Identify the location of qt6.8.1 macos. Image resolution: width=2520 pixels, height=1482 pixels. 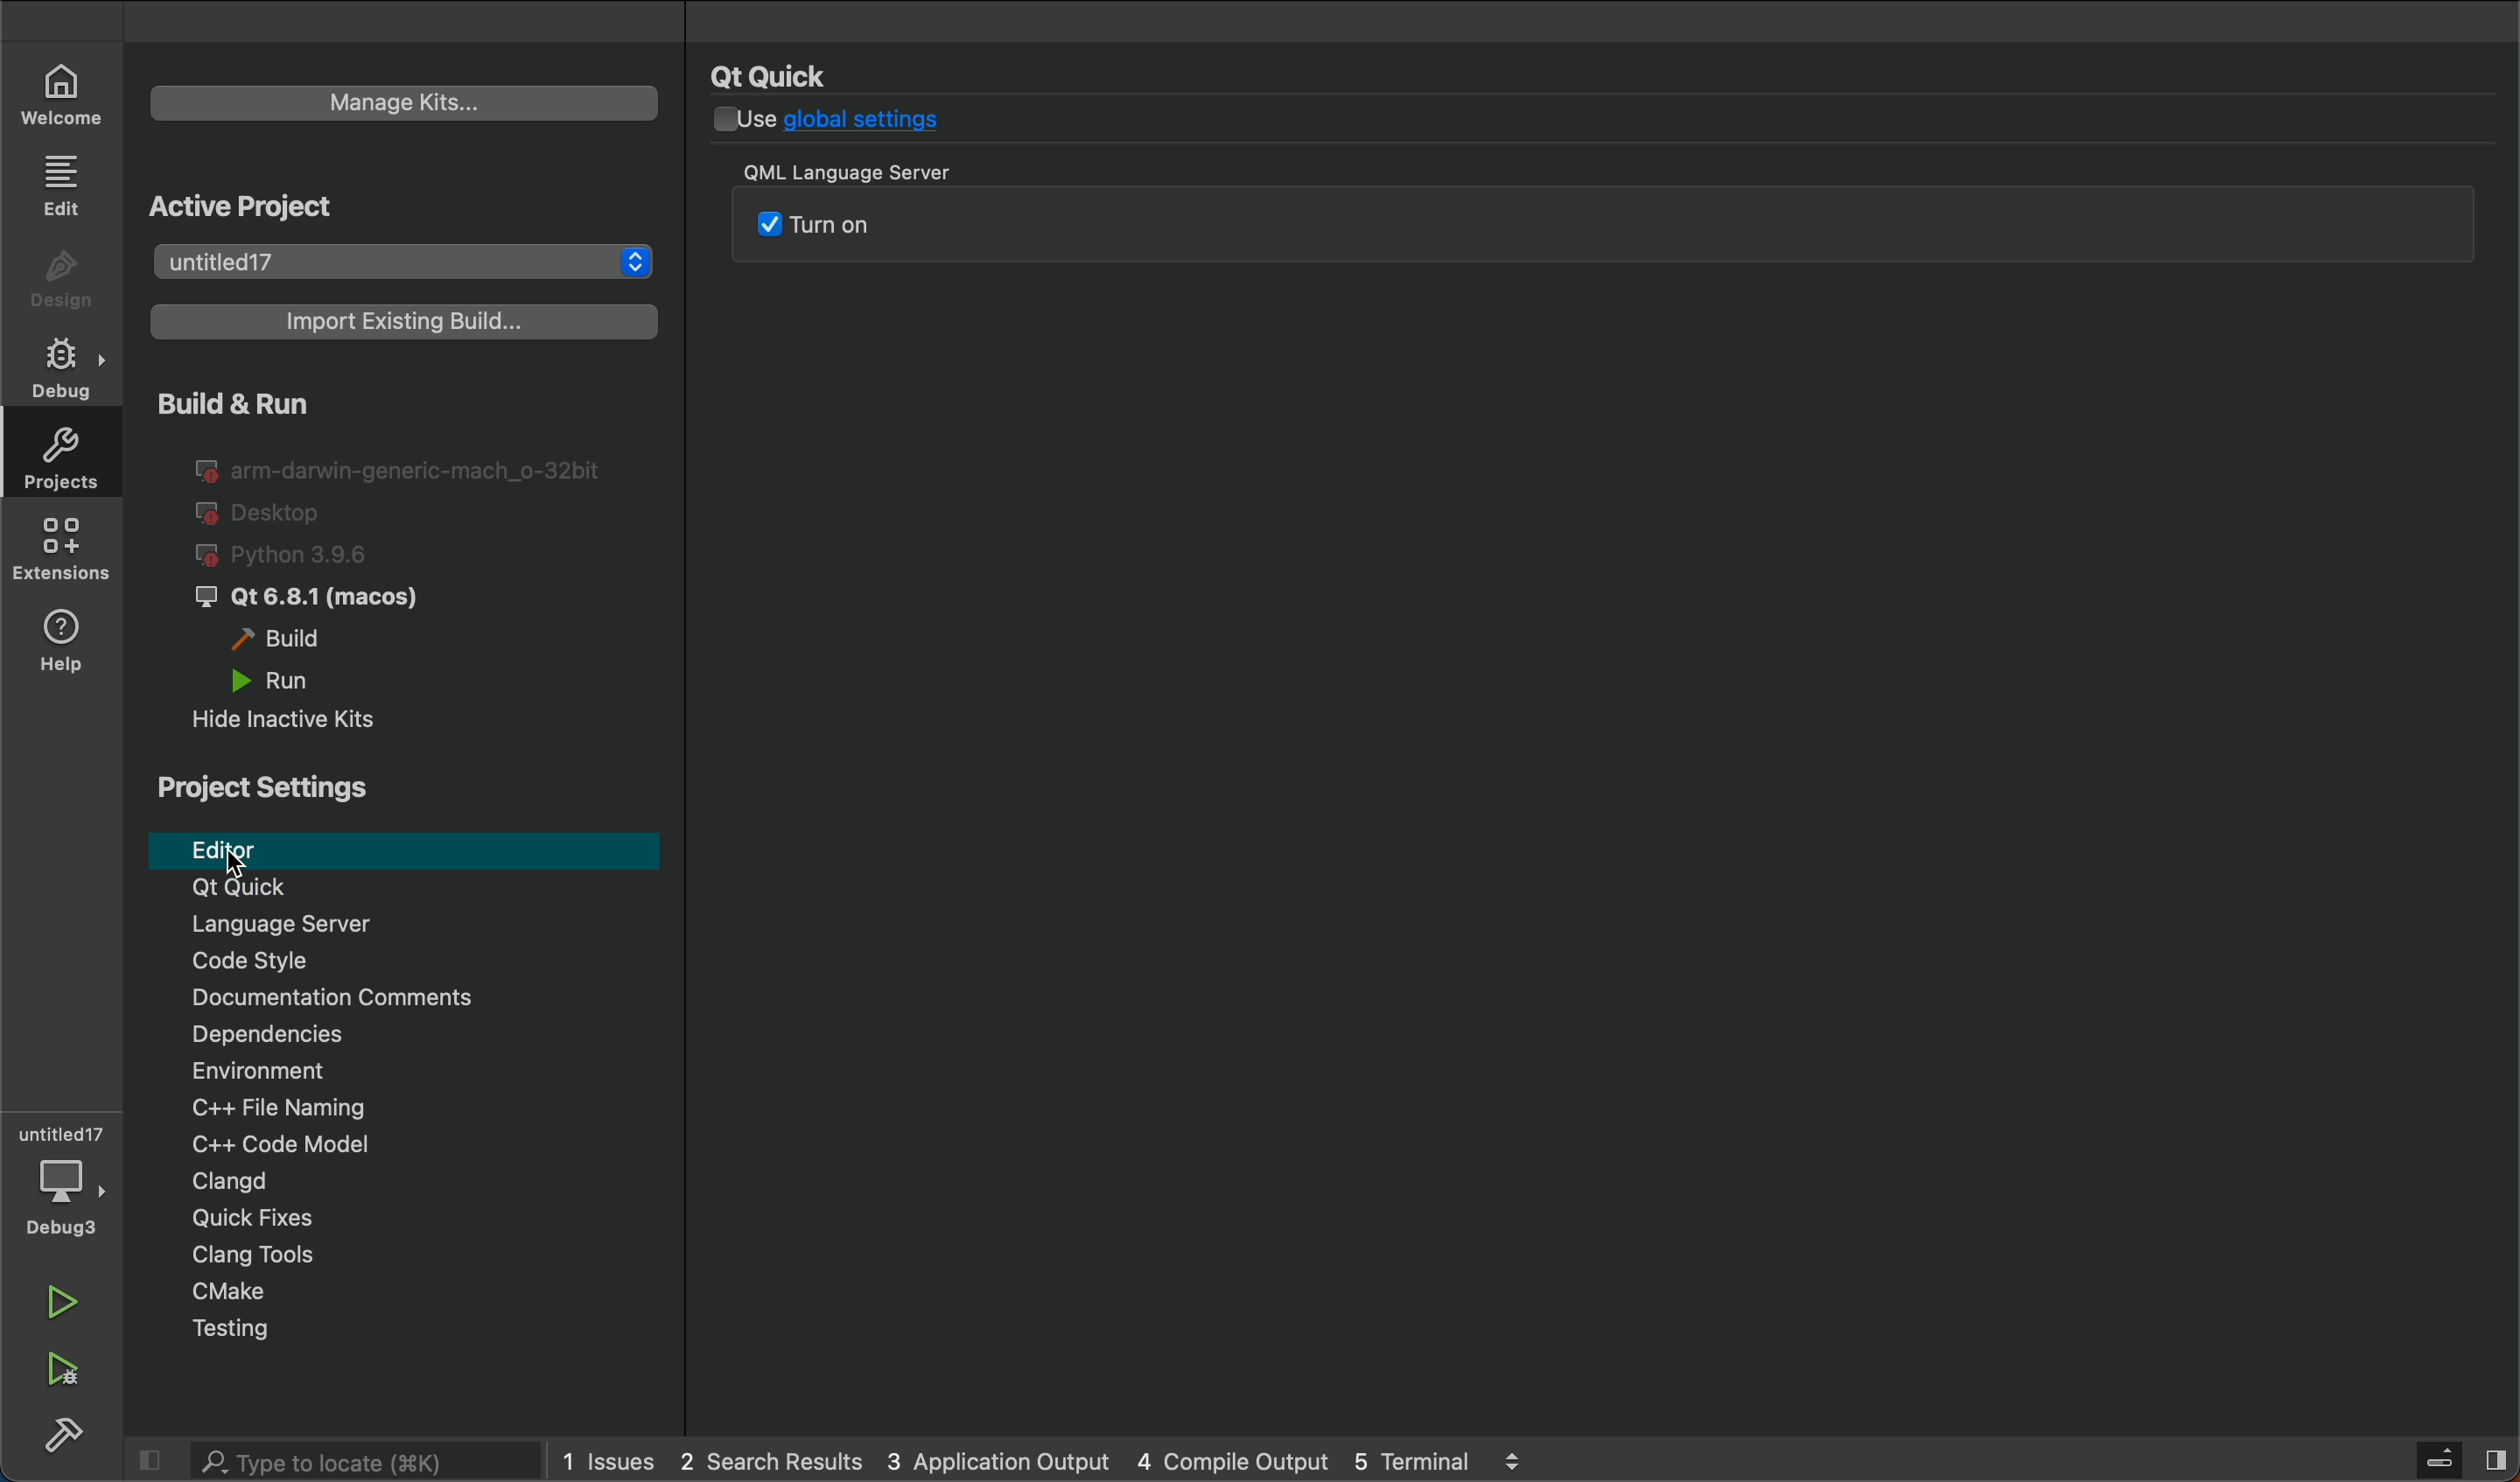
(305, 597).